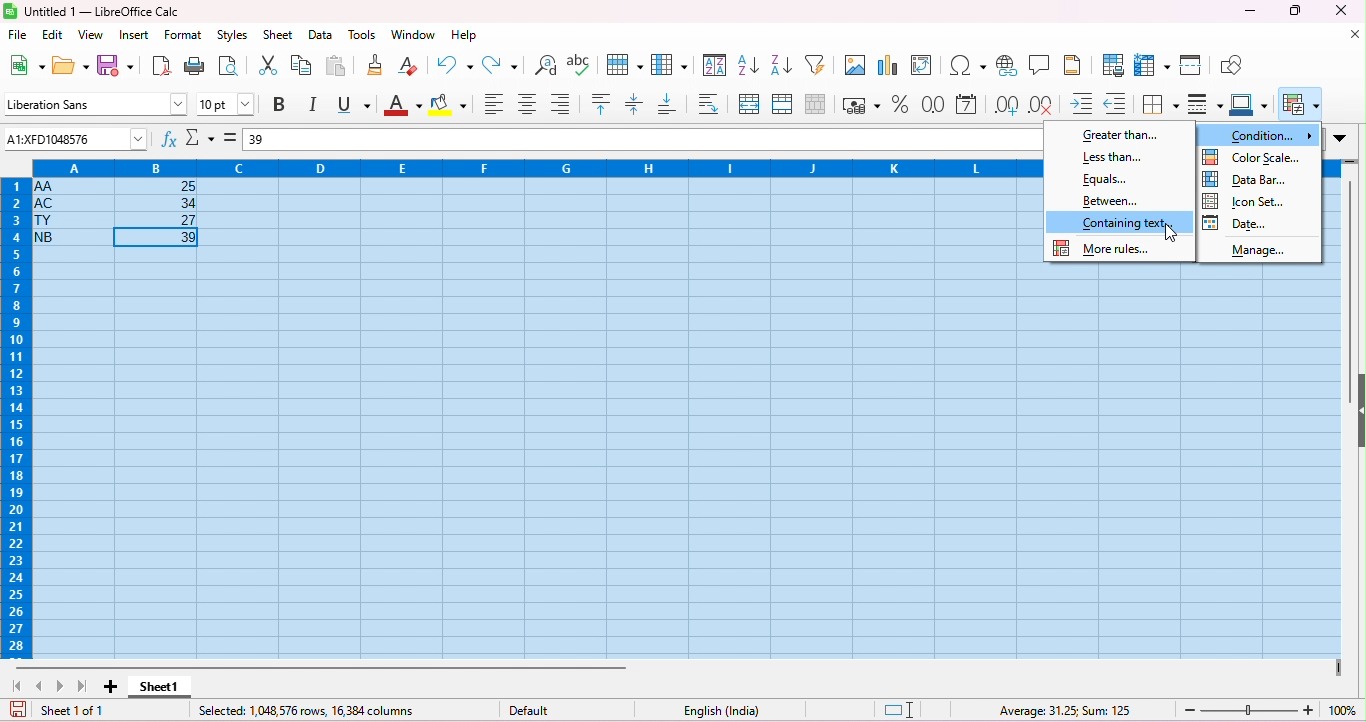 This screenshot has width=1366, height=722. I want to click on merge, so click(782, 103).